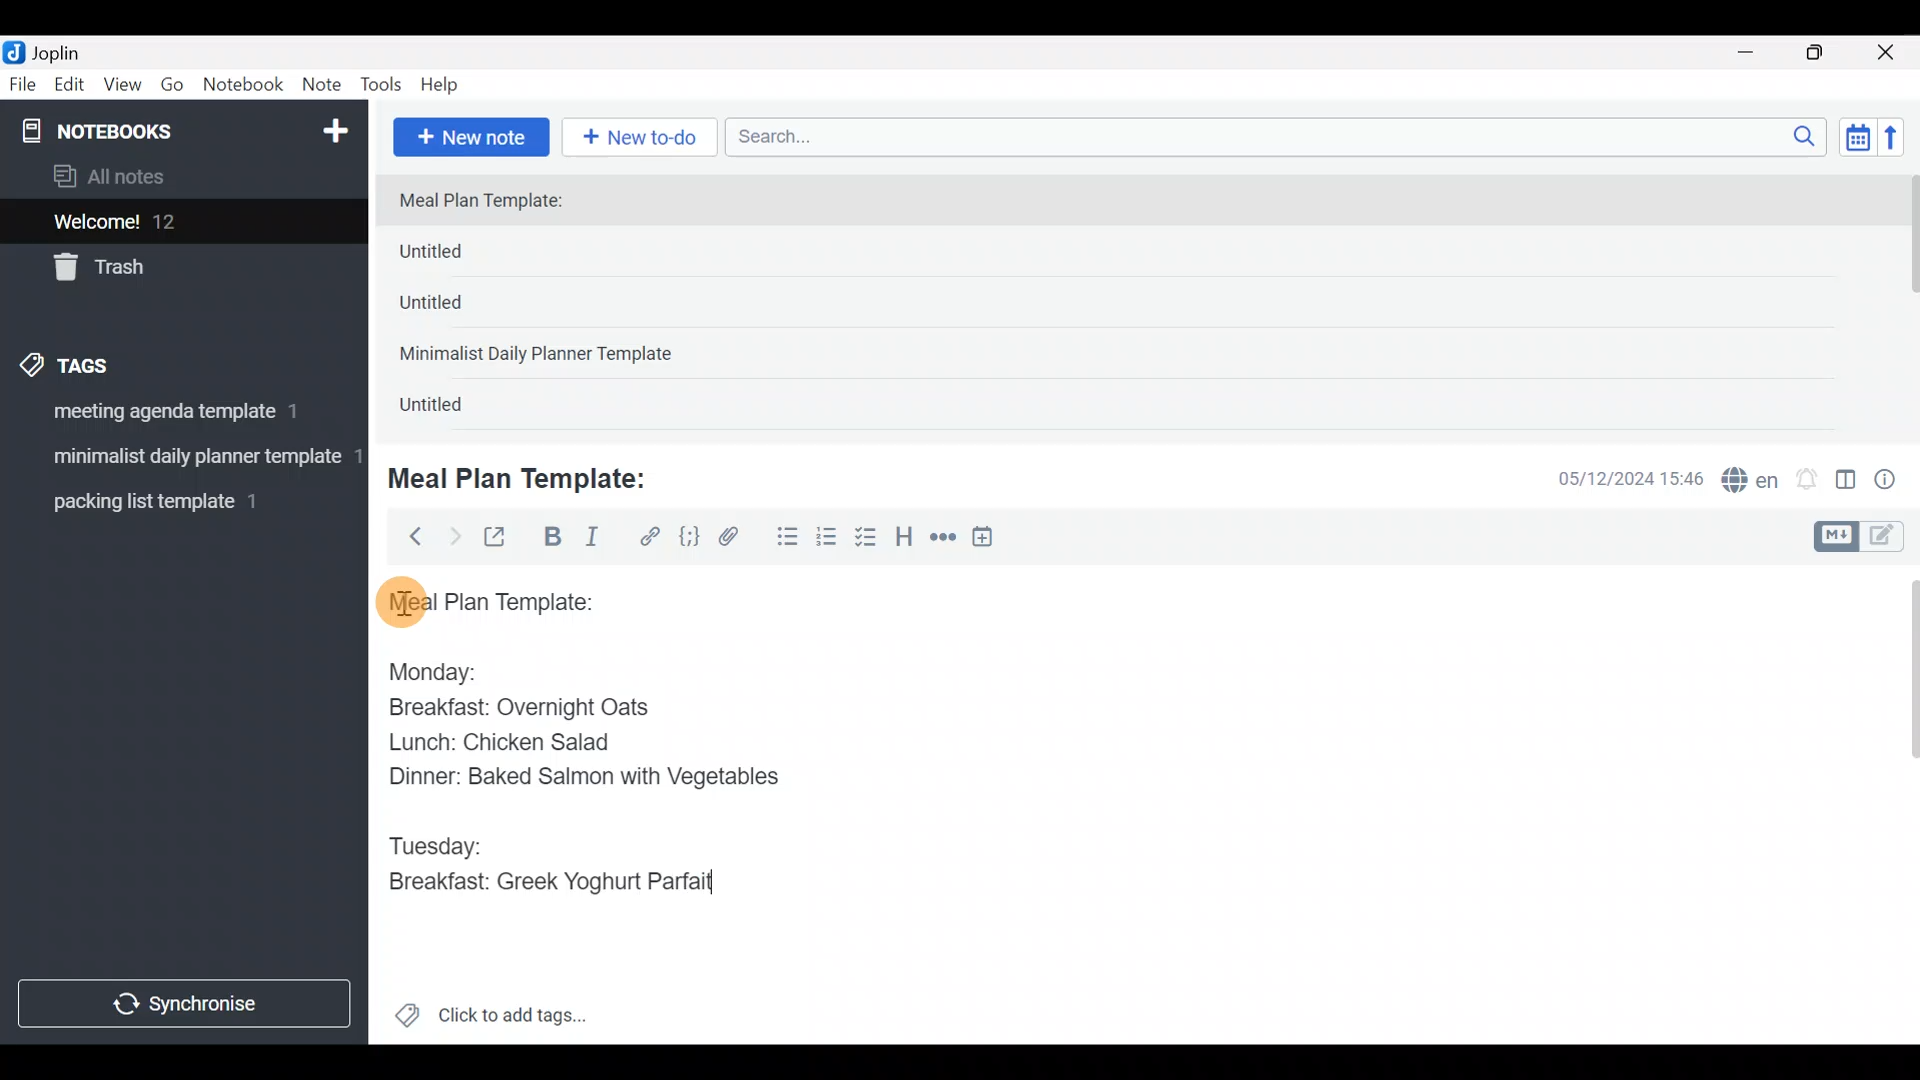 Image resolution: width=1920 pixels, height=1080 pixels. Describe the element at coordinates (179, 178) in the screenshot. I see `All notes` at that location.